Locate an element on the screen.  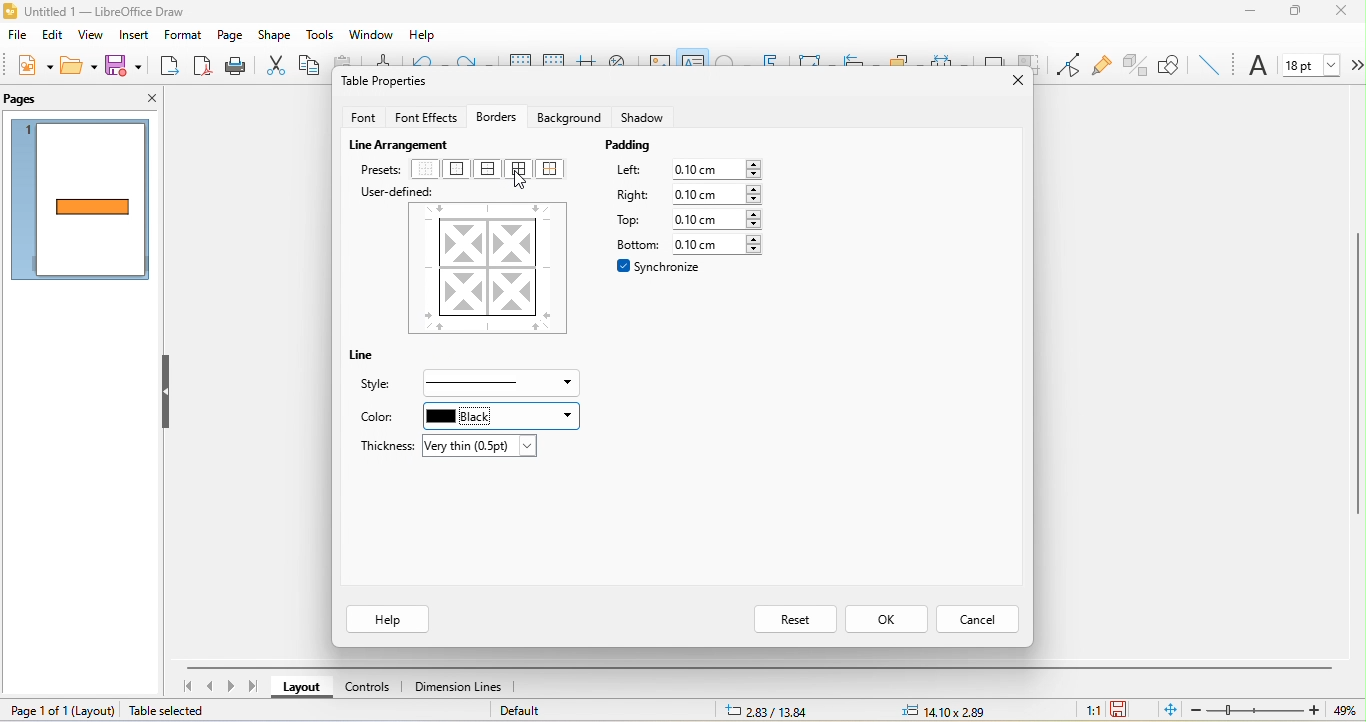
zoom is located at coordinates (1254, 711).